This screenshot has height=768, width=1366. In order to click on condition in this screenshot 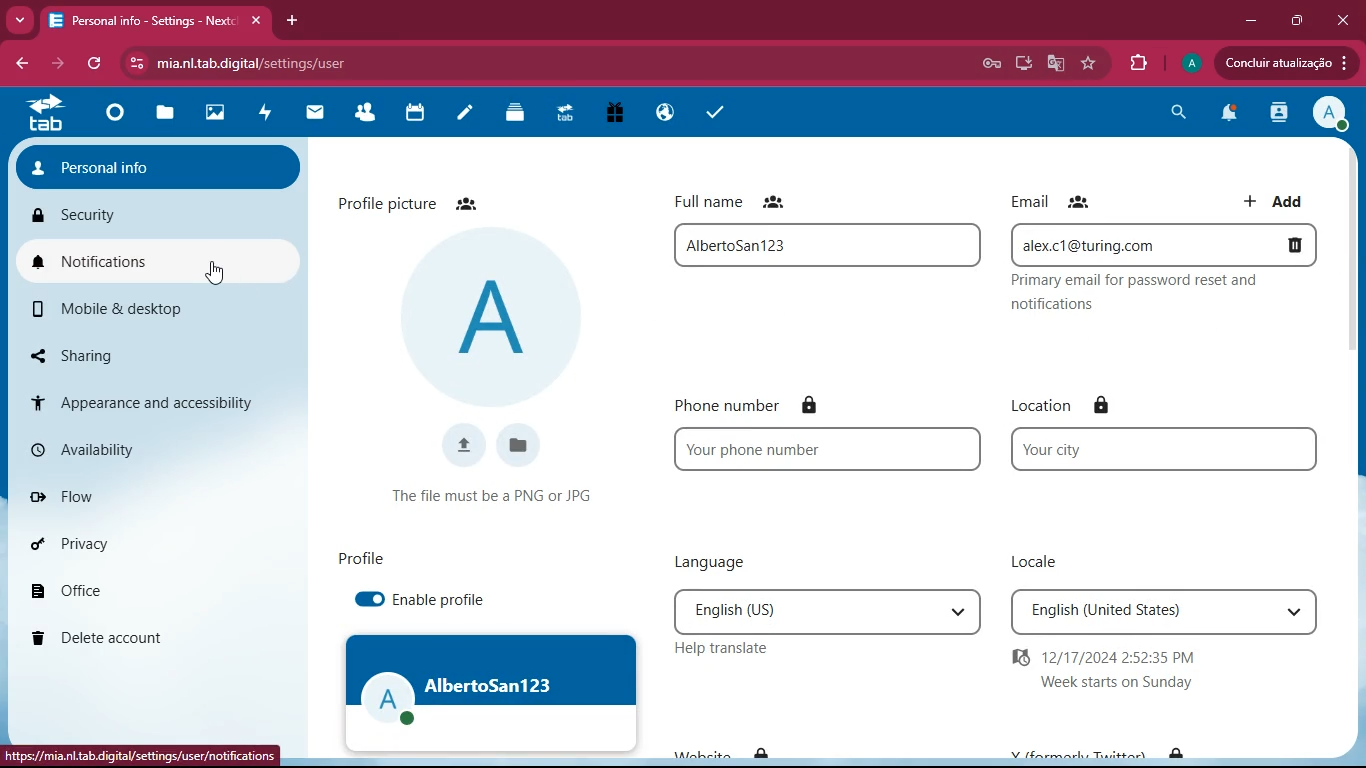, I will do `click(499, 496)`.